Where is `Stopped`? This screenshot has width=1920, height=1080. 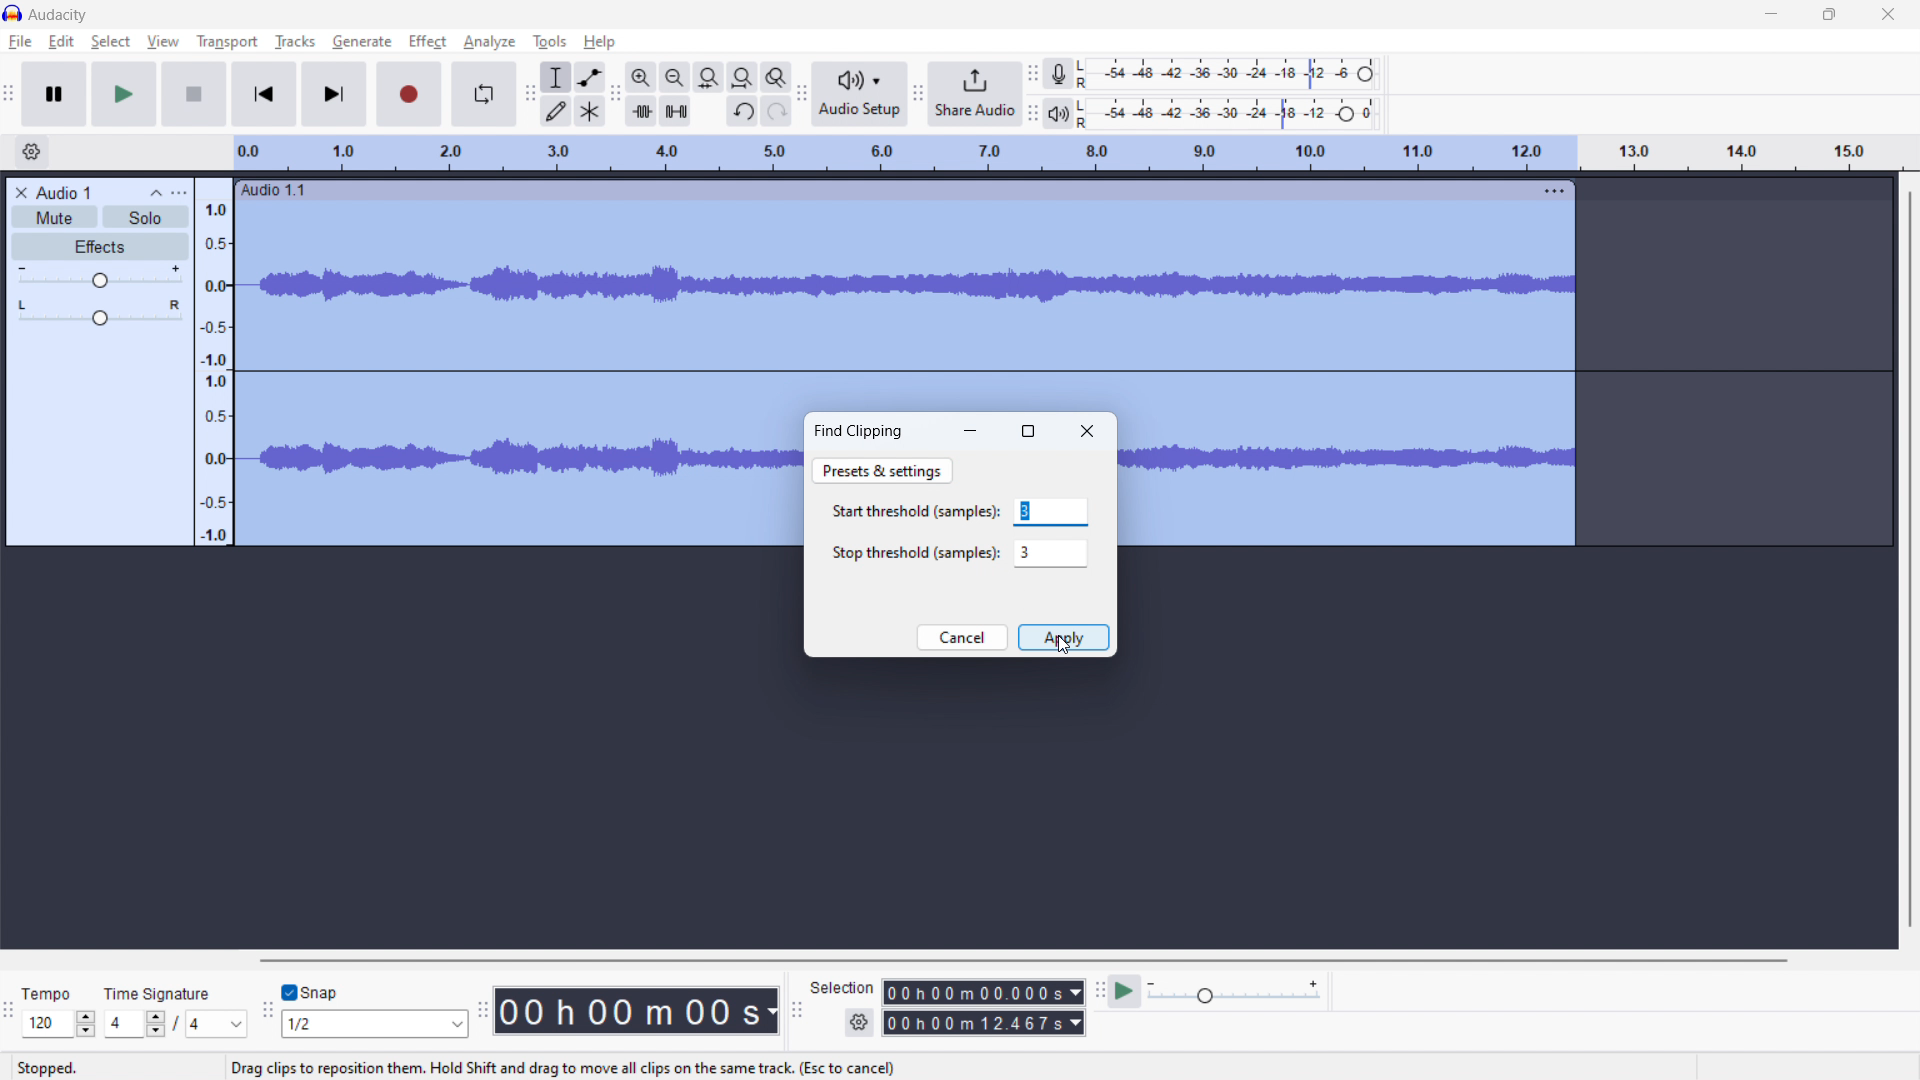
Stopped is located at coordinates (50, 1068).